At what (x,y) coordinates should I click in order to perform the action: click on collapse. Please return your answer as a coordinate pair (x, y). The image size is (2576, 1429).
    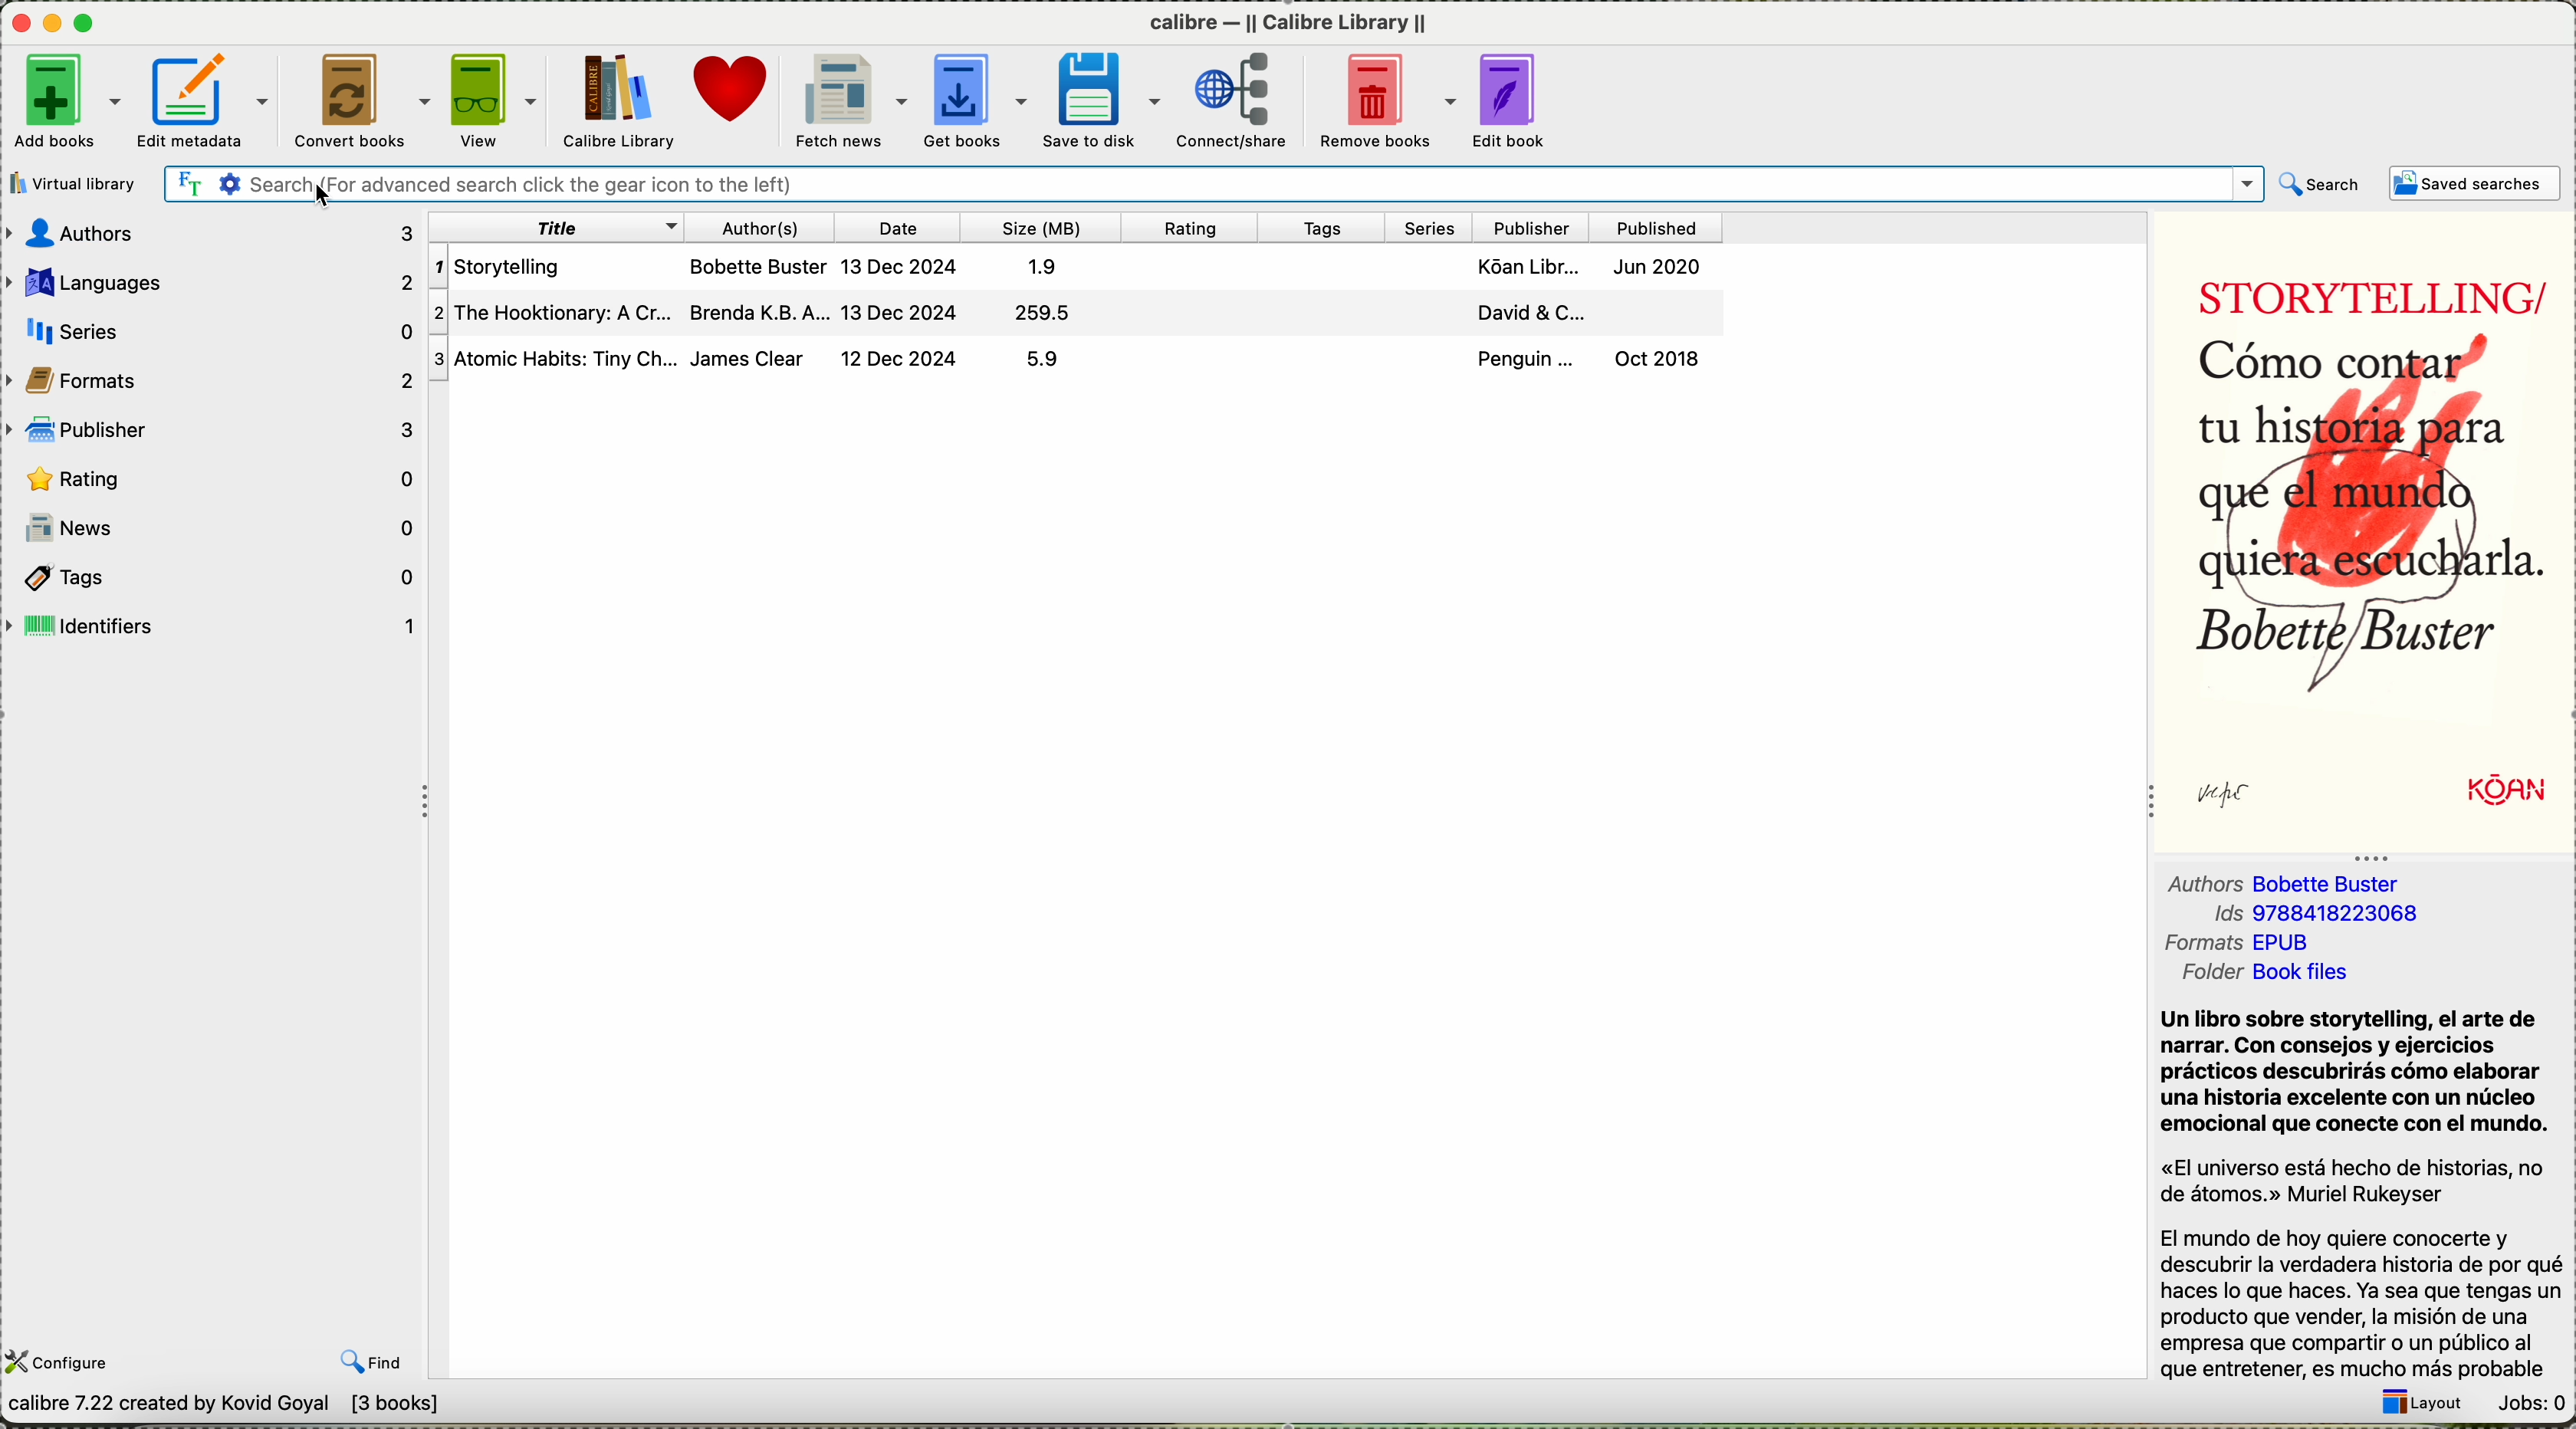
    Looking at the image, I should click on (2146, 808).